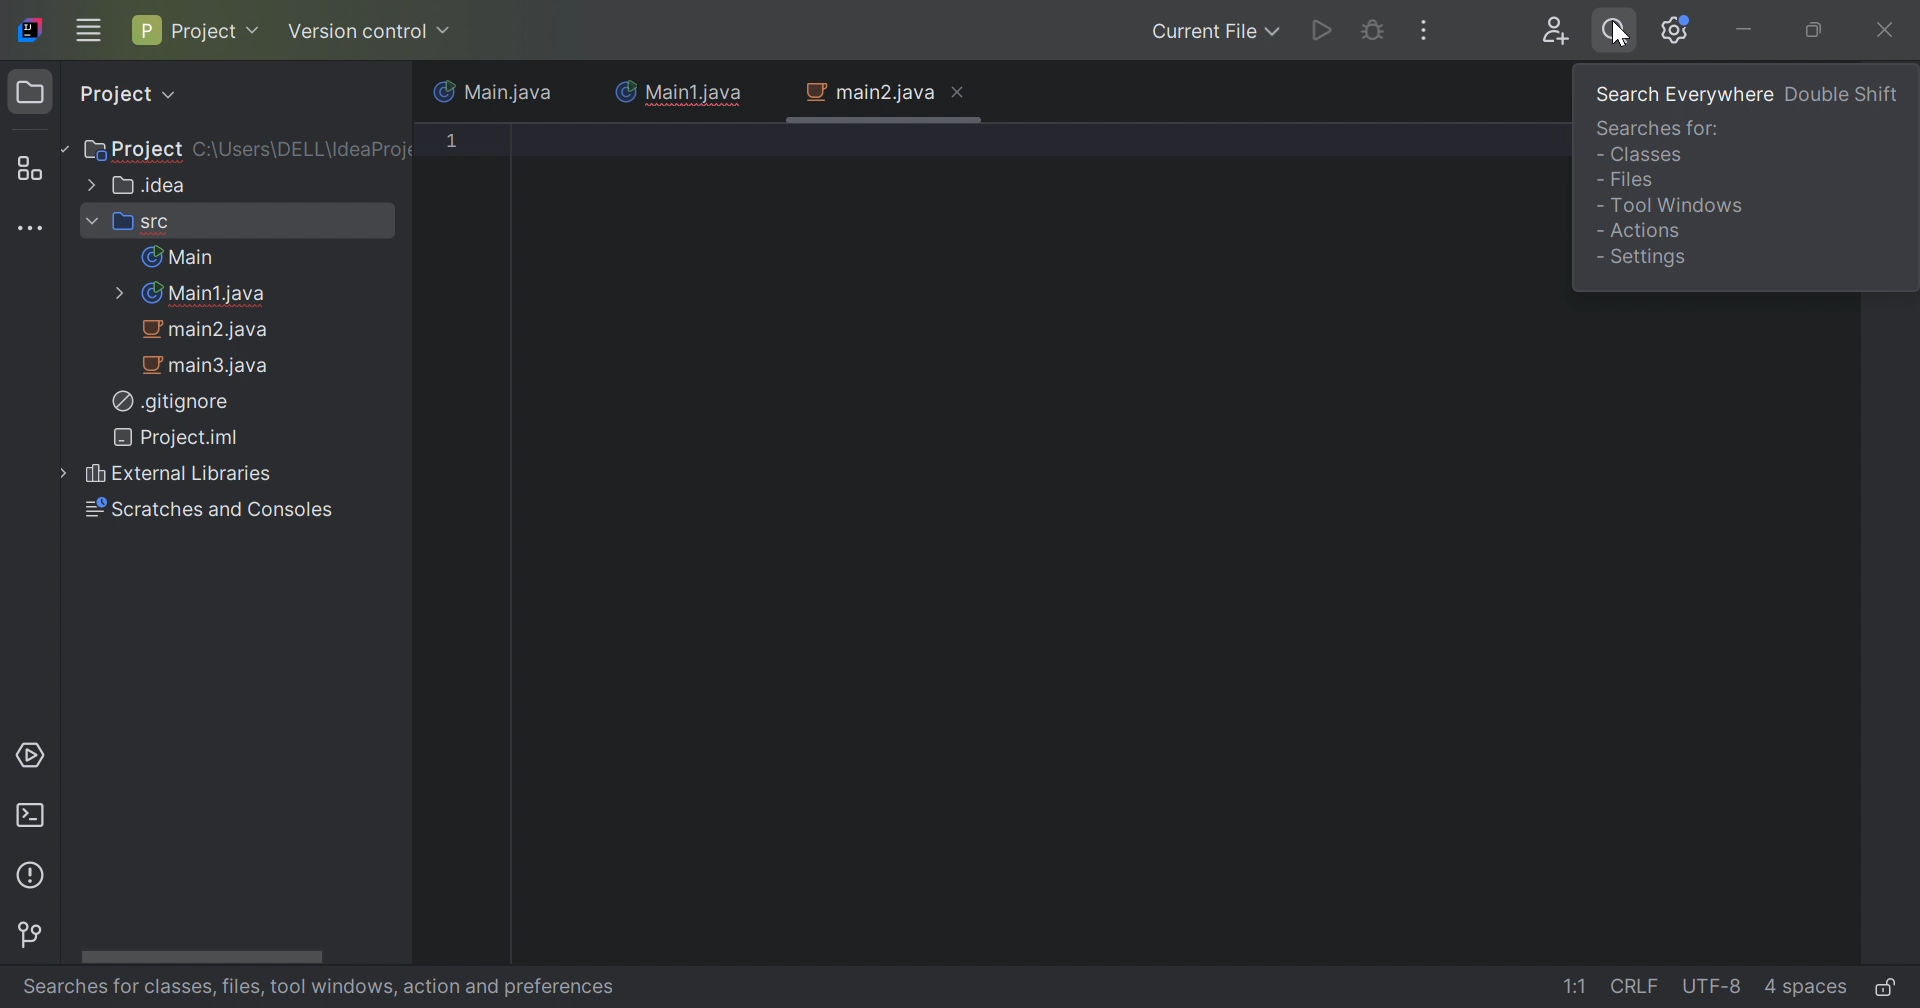 The height and width of the screenshot is (1008, 1920). What do you see at coordinates (1643, 156) in the screenshot?
I see `- Classes` at bounding box center [1643, 156].